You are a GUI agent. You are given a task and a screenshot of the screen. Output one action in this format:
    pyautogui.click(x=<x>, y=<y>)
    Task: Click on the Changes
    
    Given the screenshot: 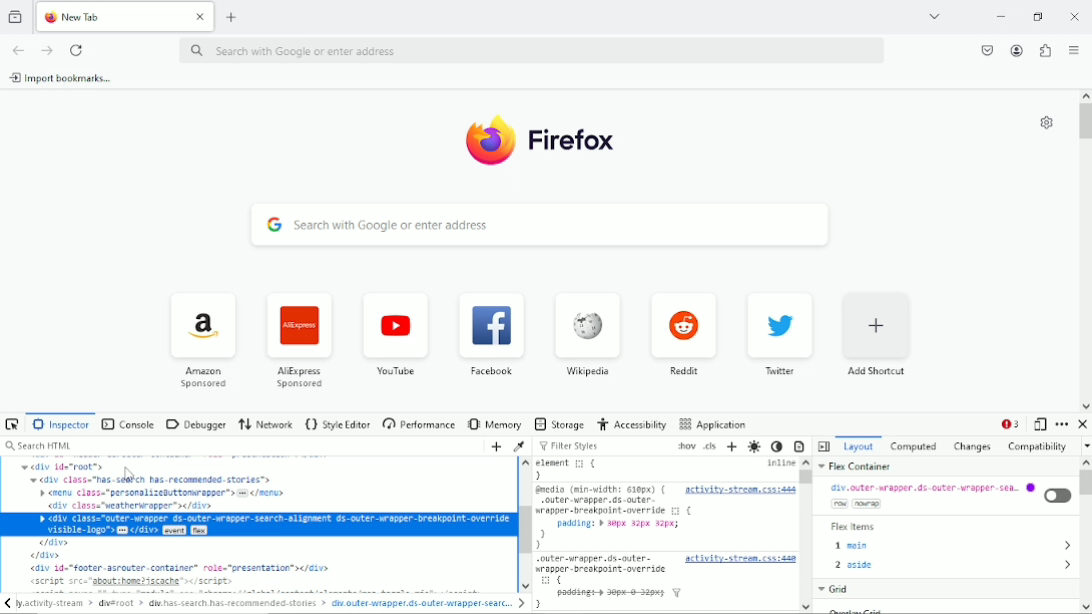 What is the action you would take?
    pyautogui.click(x=972, y=448)
    